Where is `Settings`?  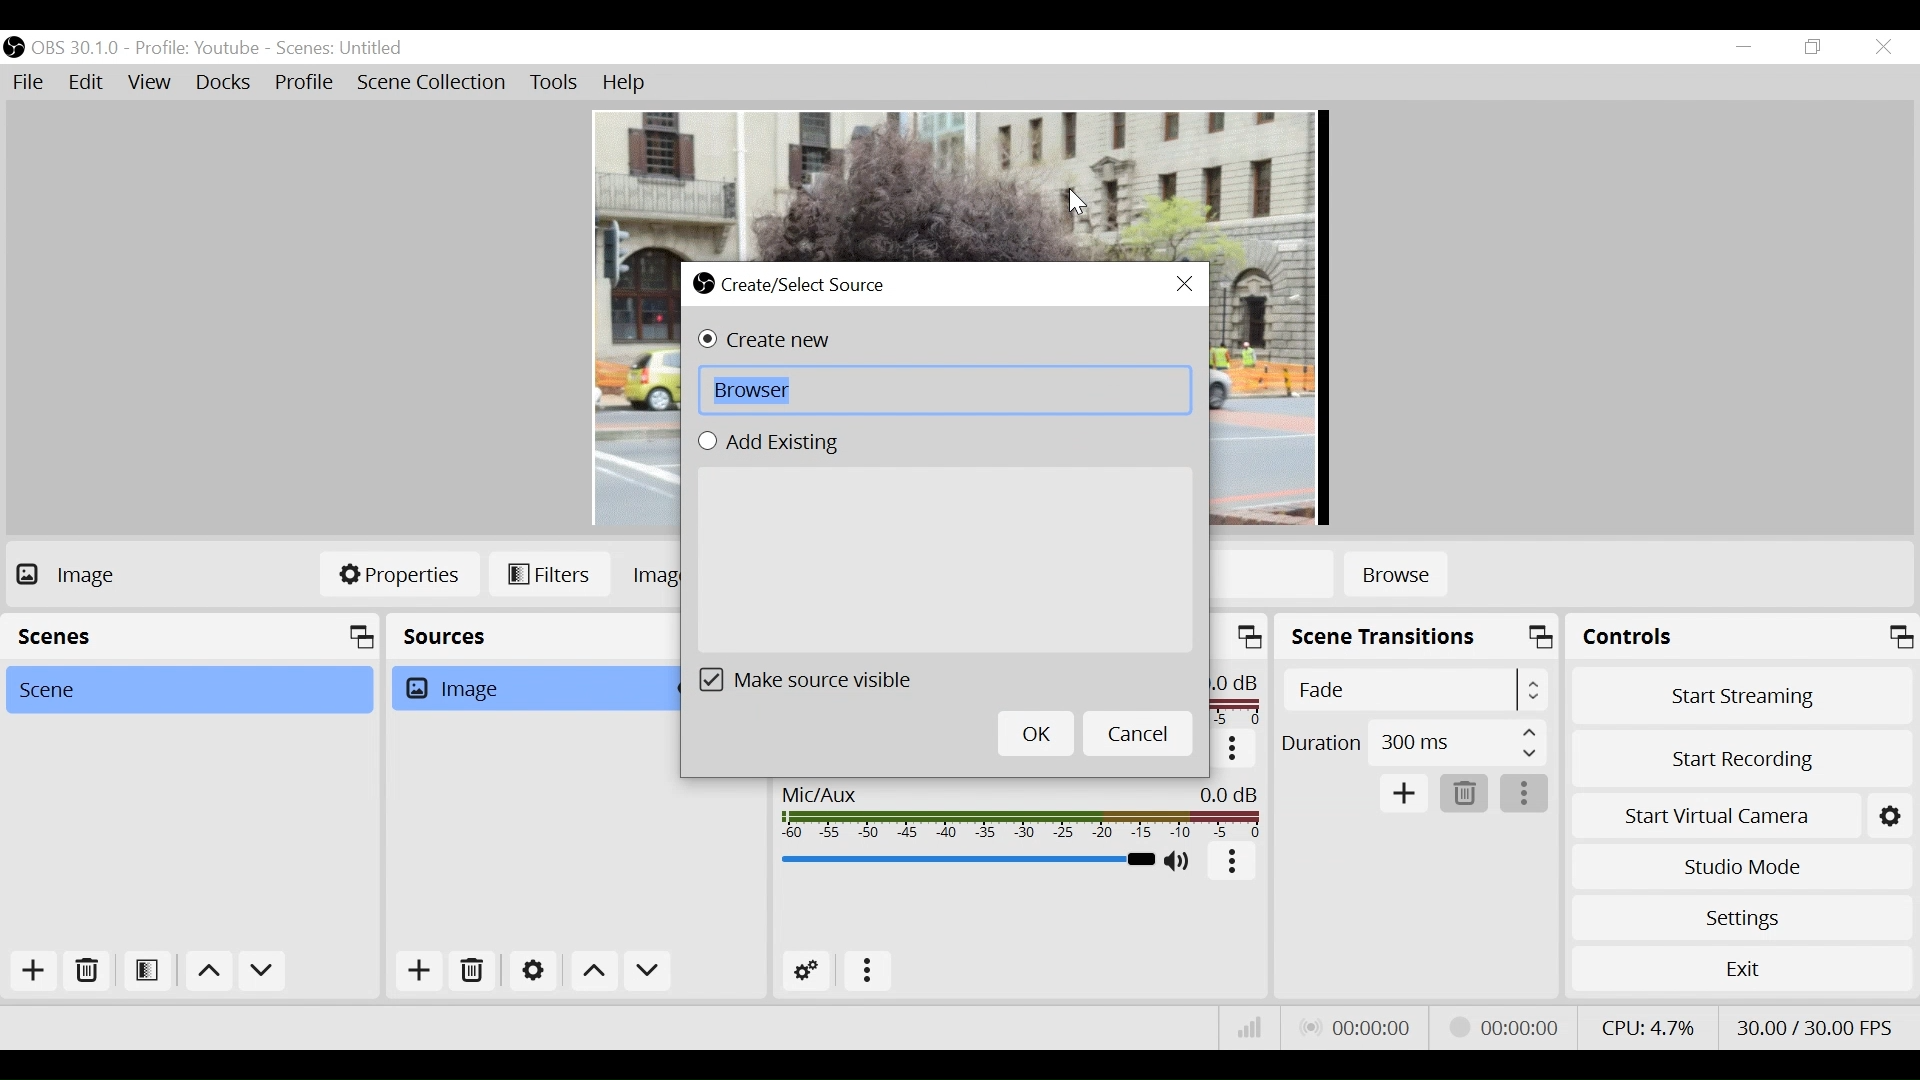 Settings is located at coordinates (1742, 915).